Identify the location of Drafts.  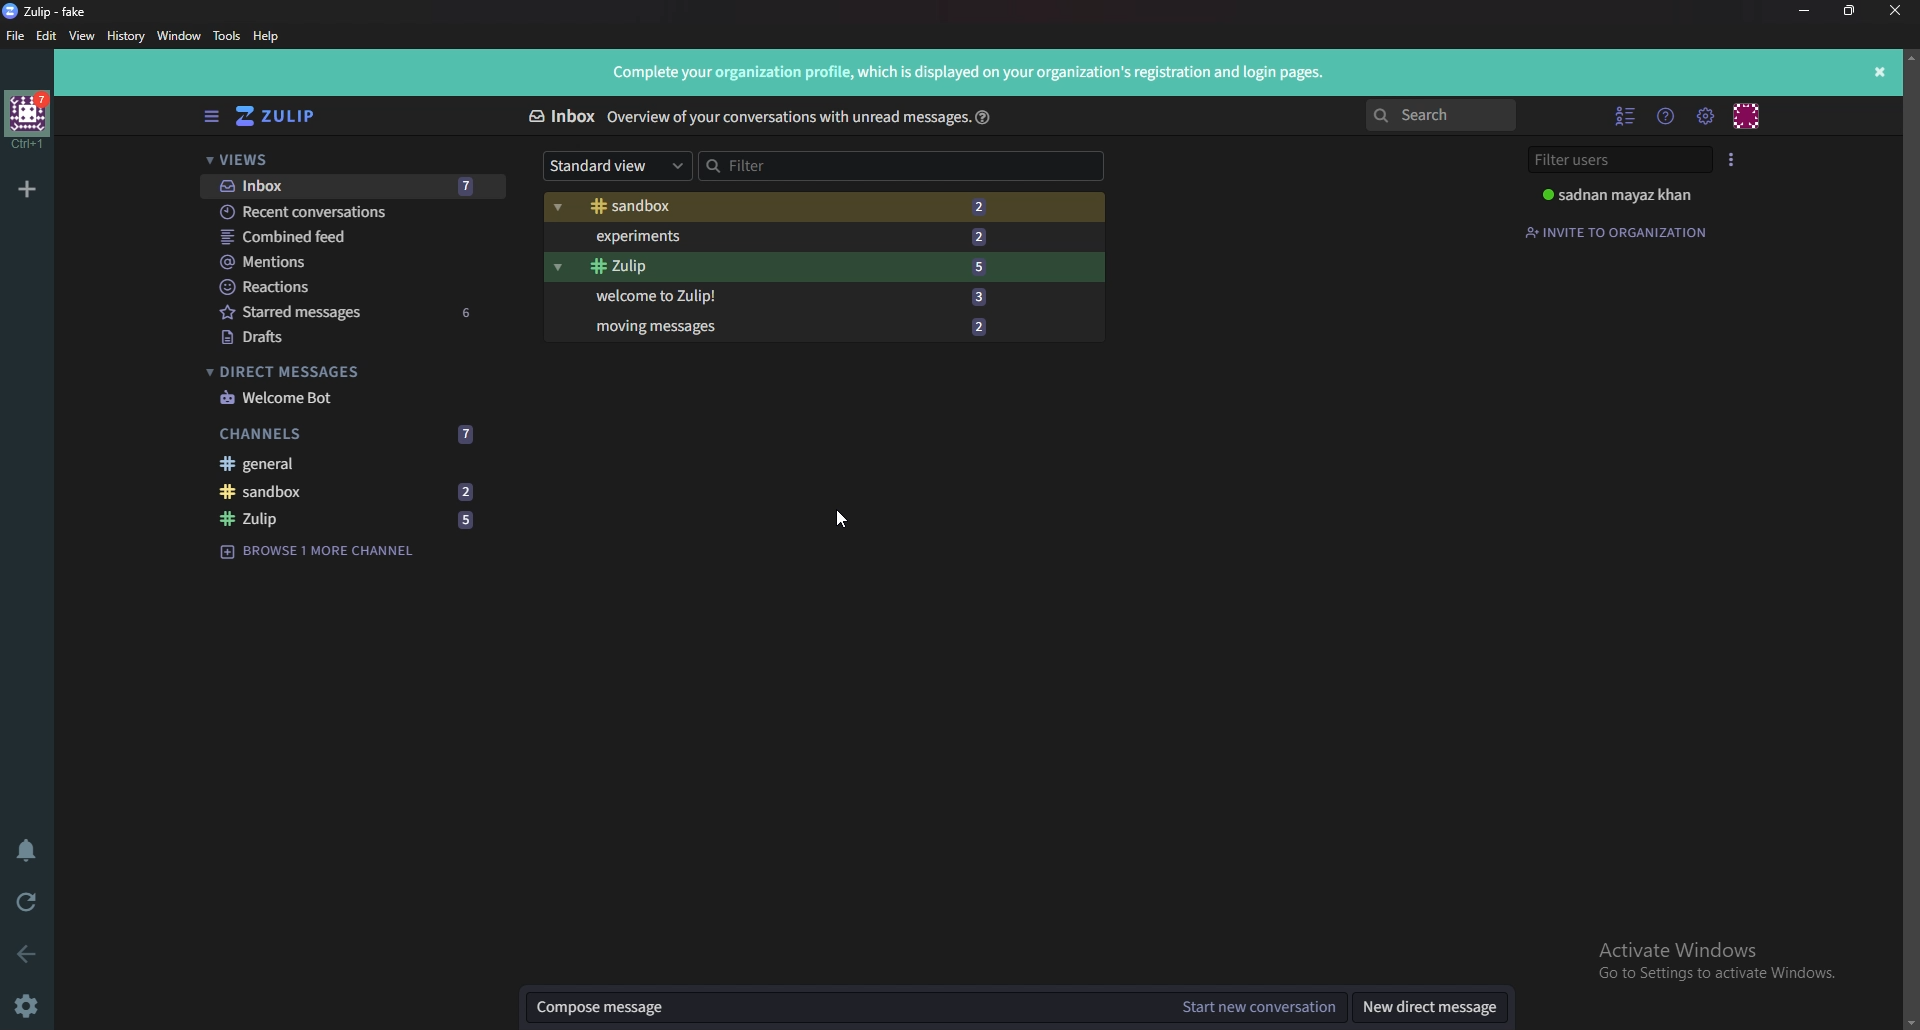
(357, 337).